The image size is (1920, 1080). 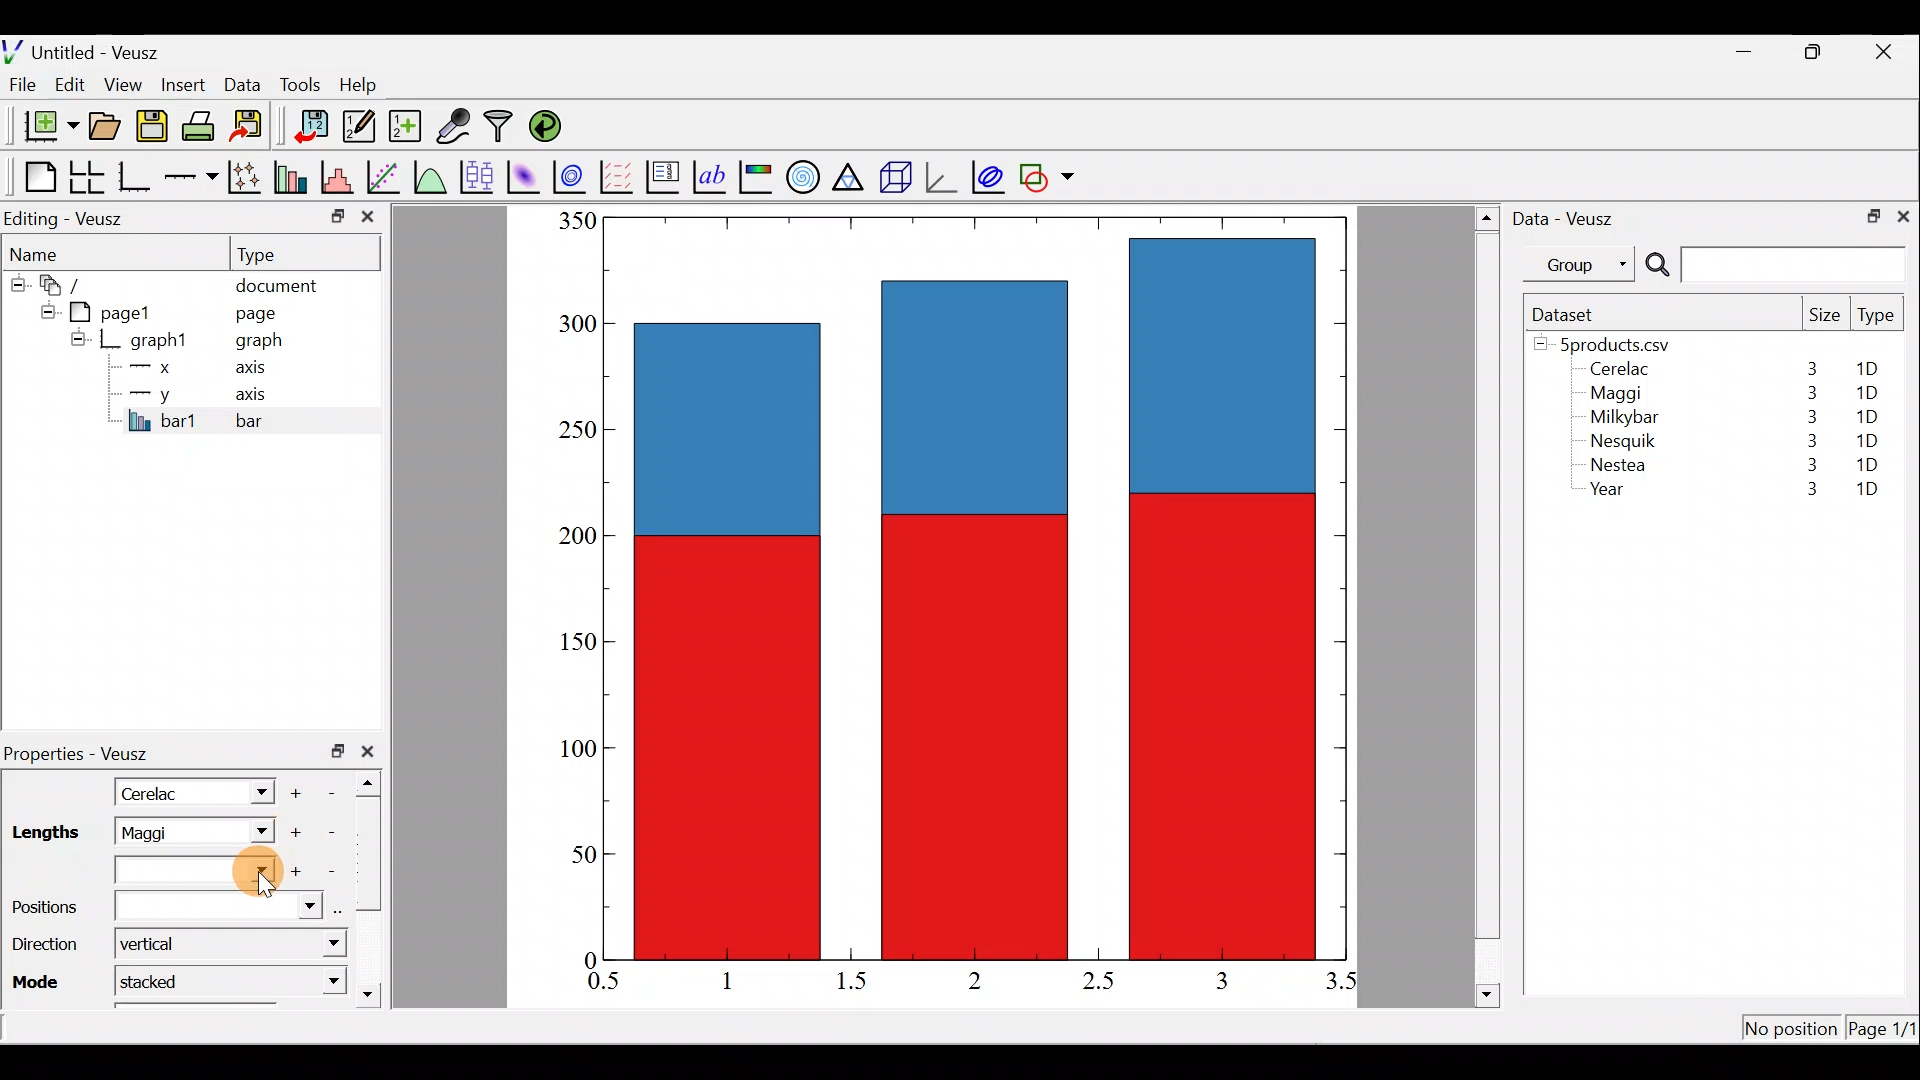 I want to click on Insert, so click(x=186, y=84).